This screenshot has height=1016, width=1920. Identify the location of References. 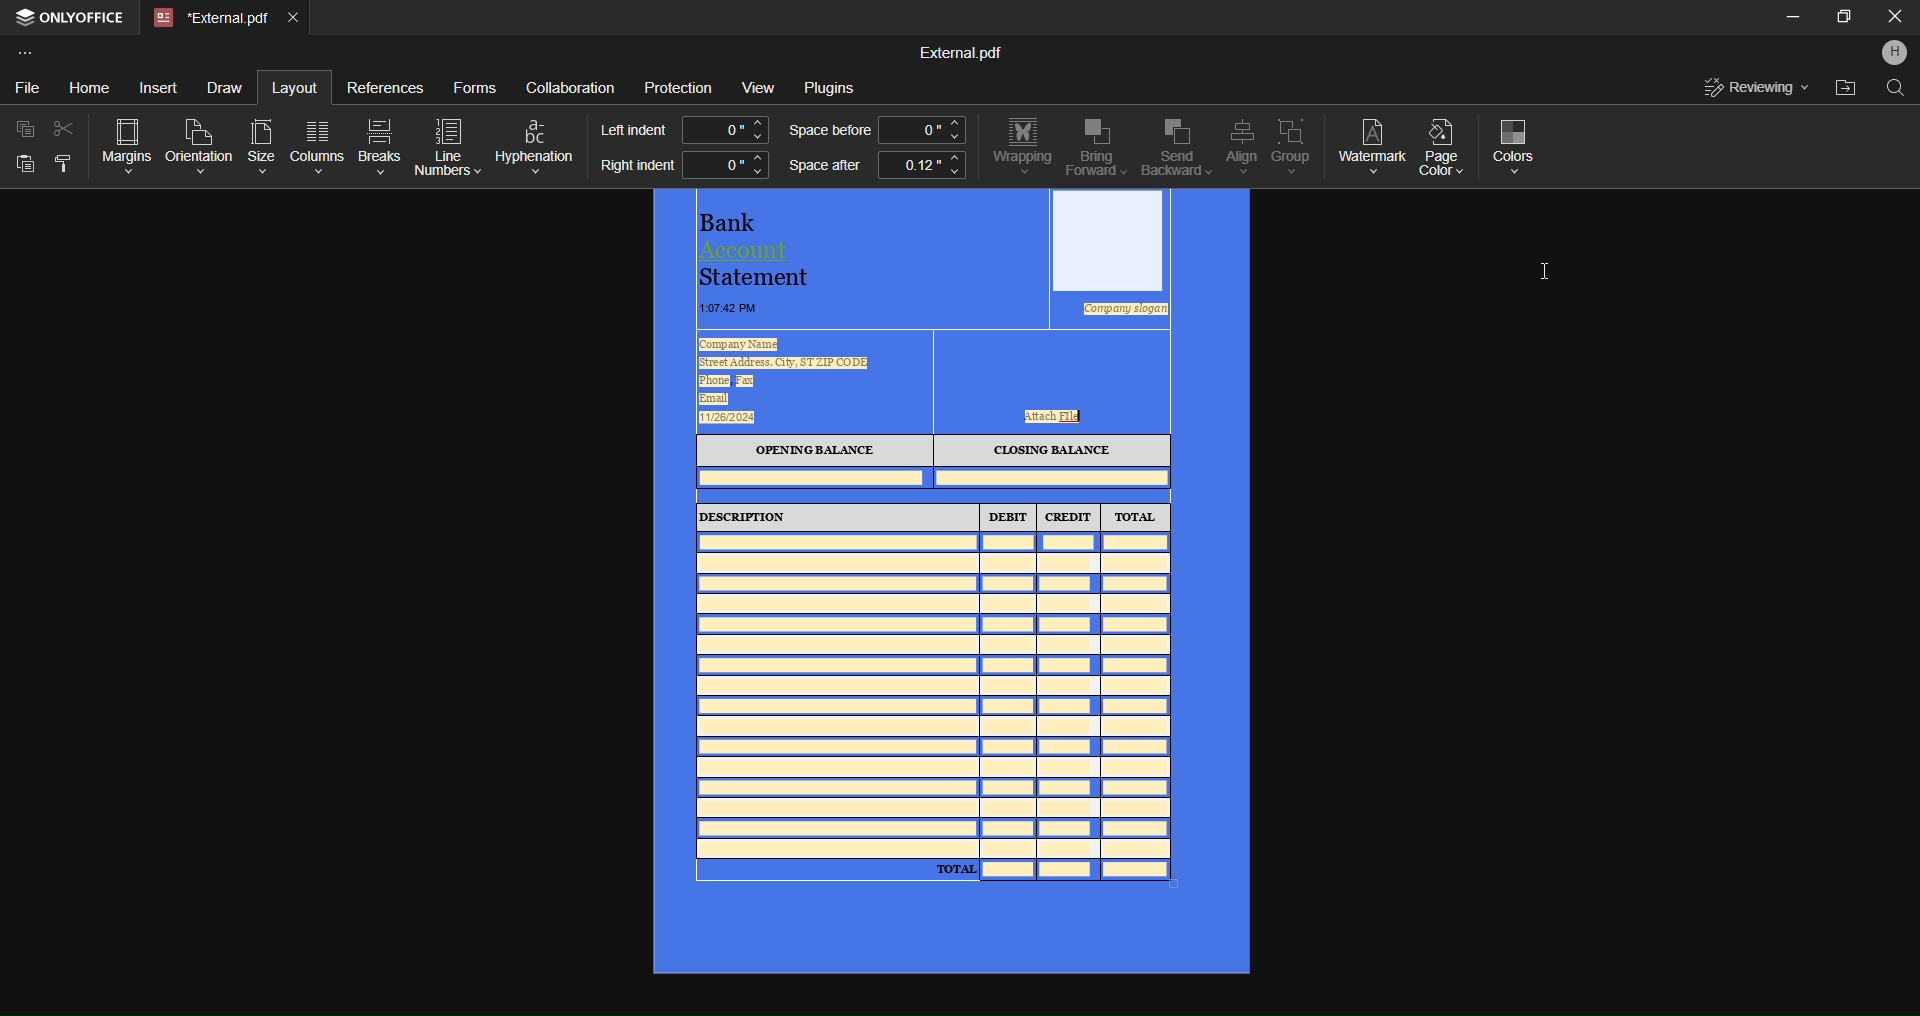
(386, 91).